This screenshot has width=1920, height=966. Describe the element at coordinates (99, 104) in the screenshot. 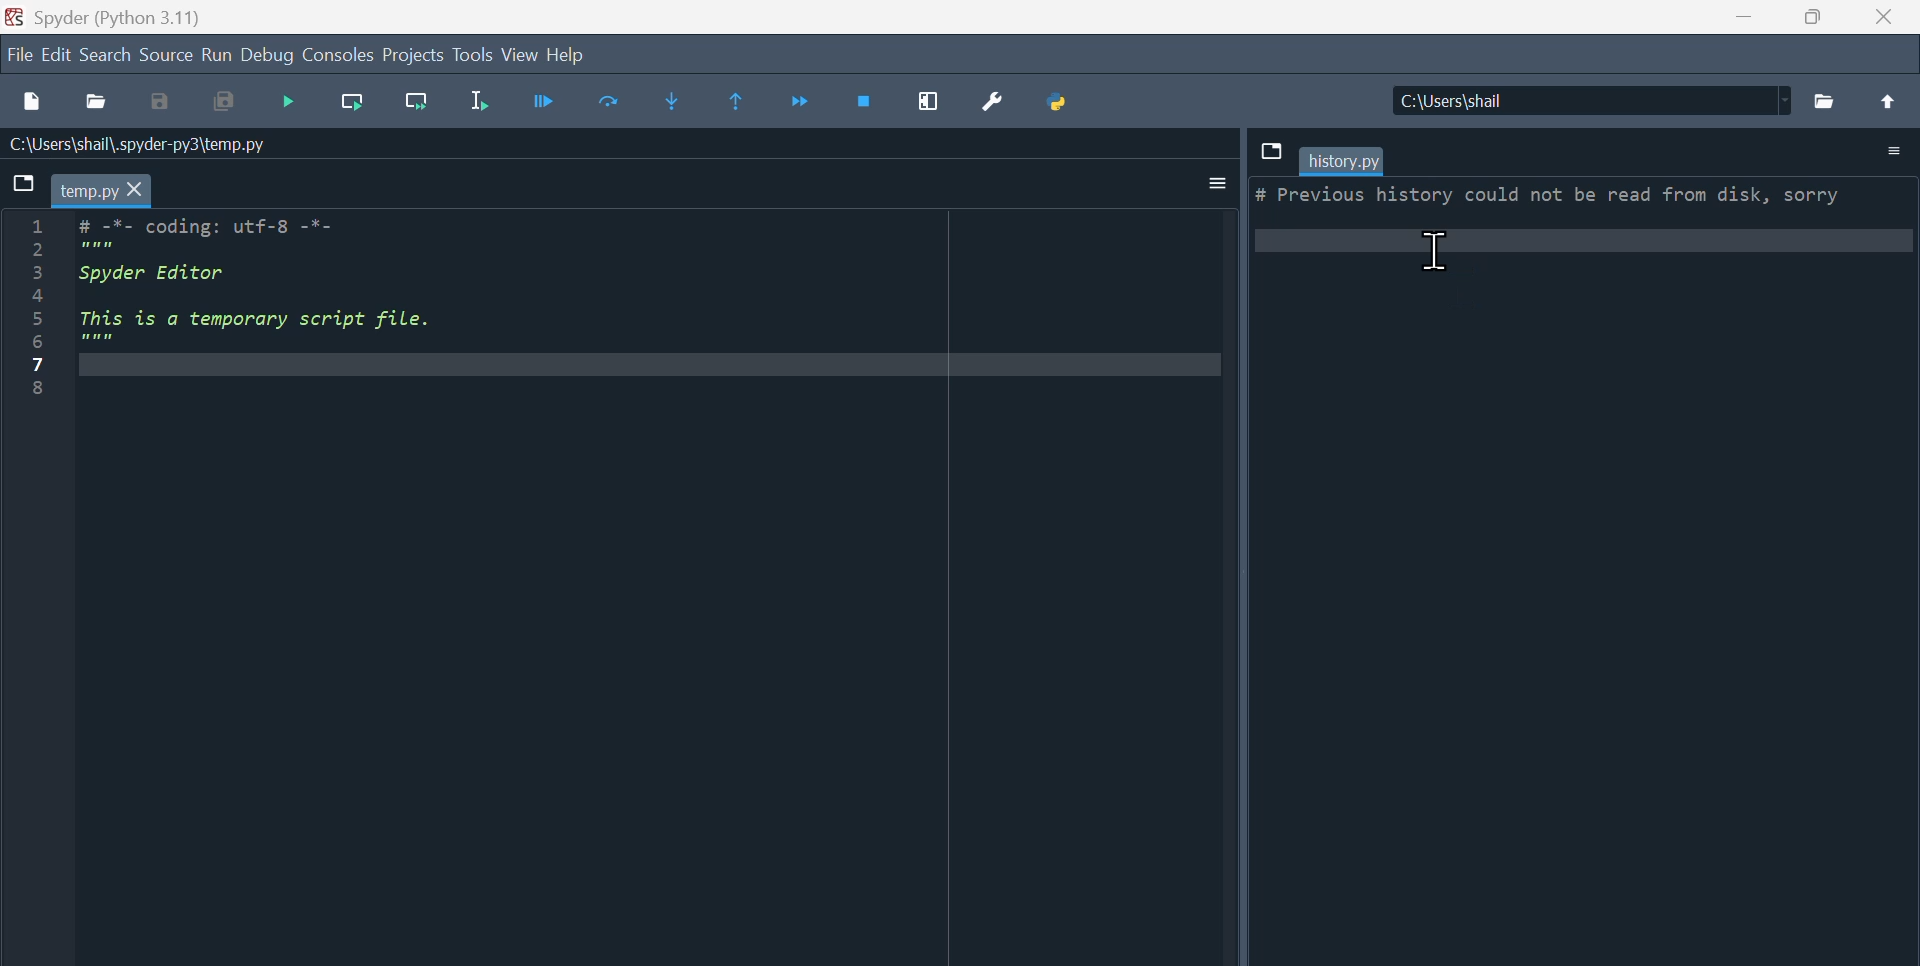

I see `Open file` at that location.